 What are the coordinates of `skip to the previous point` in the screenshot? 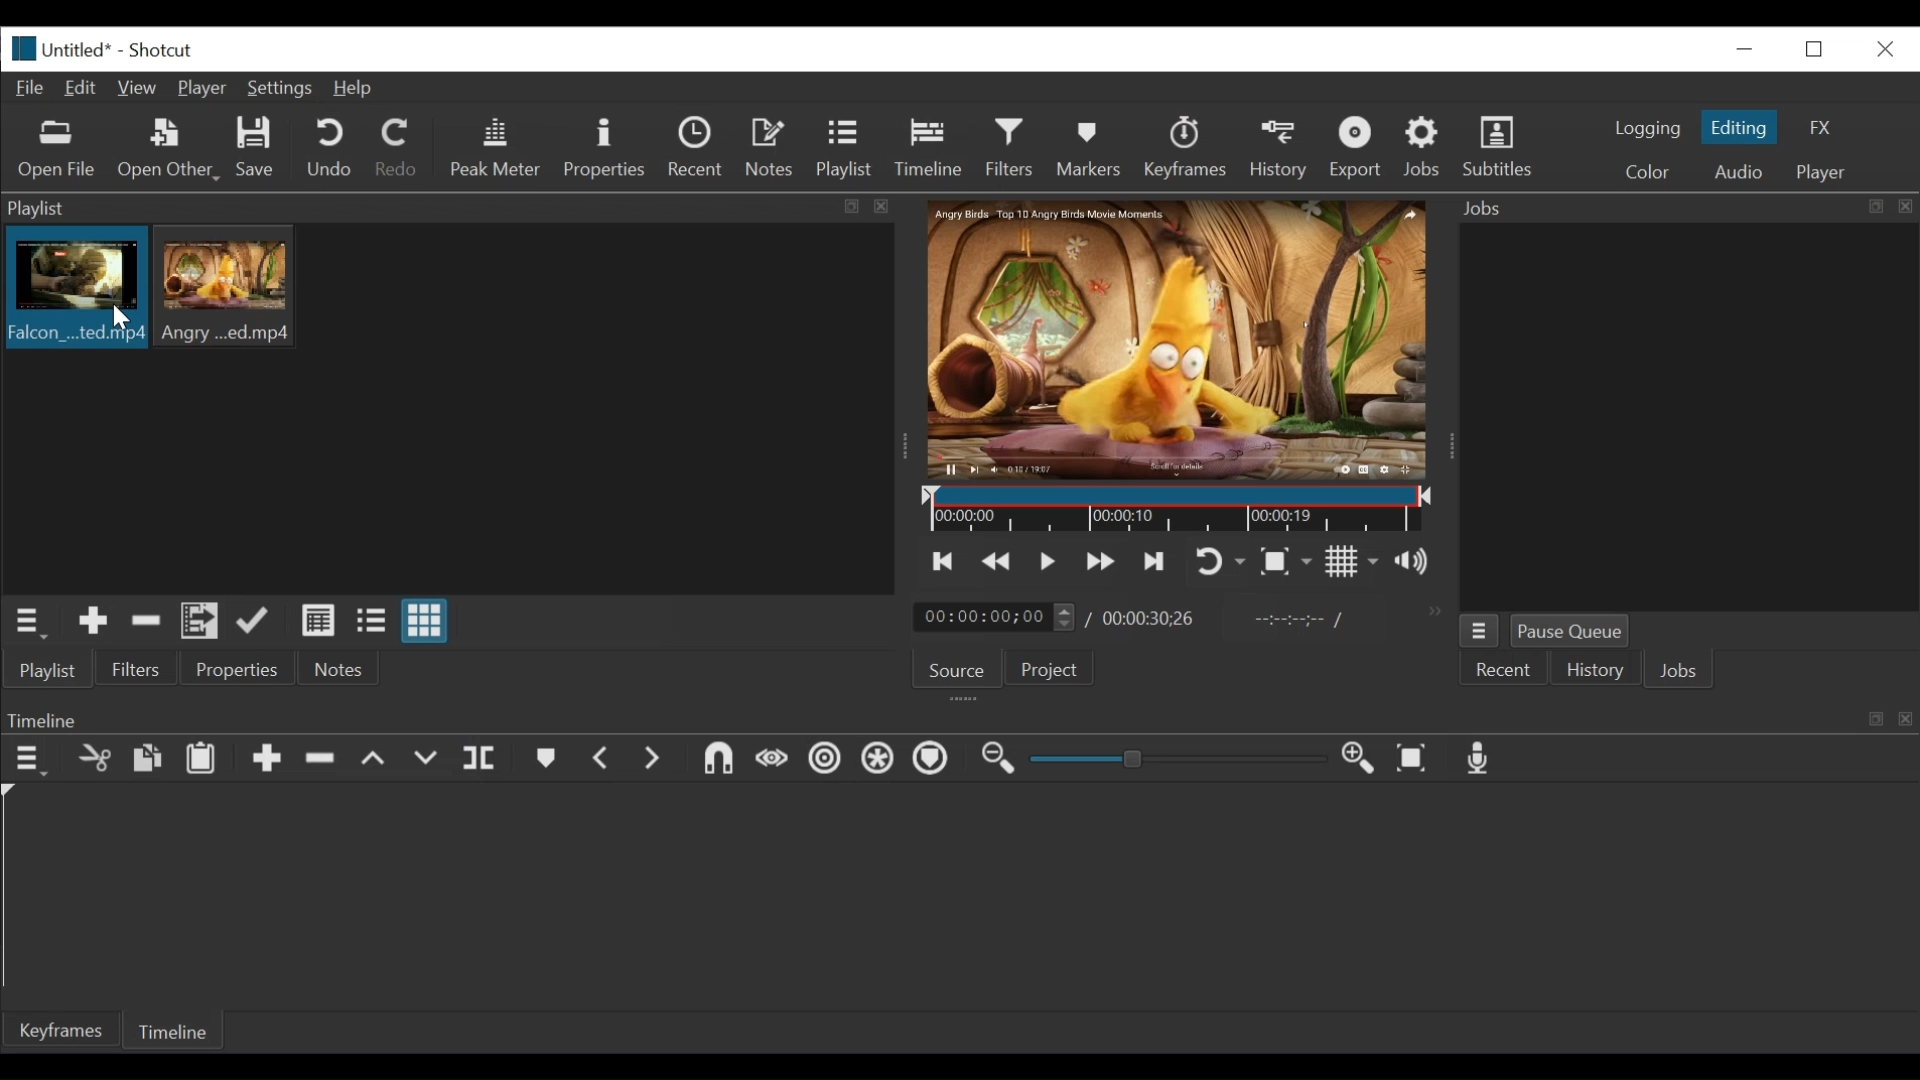 It's located at (943, 562).